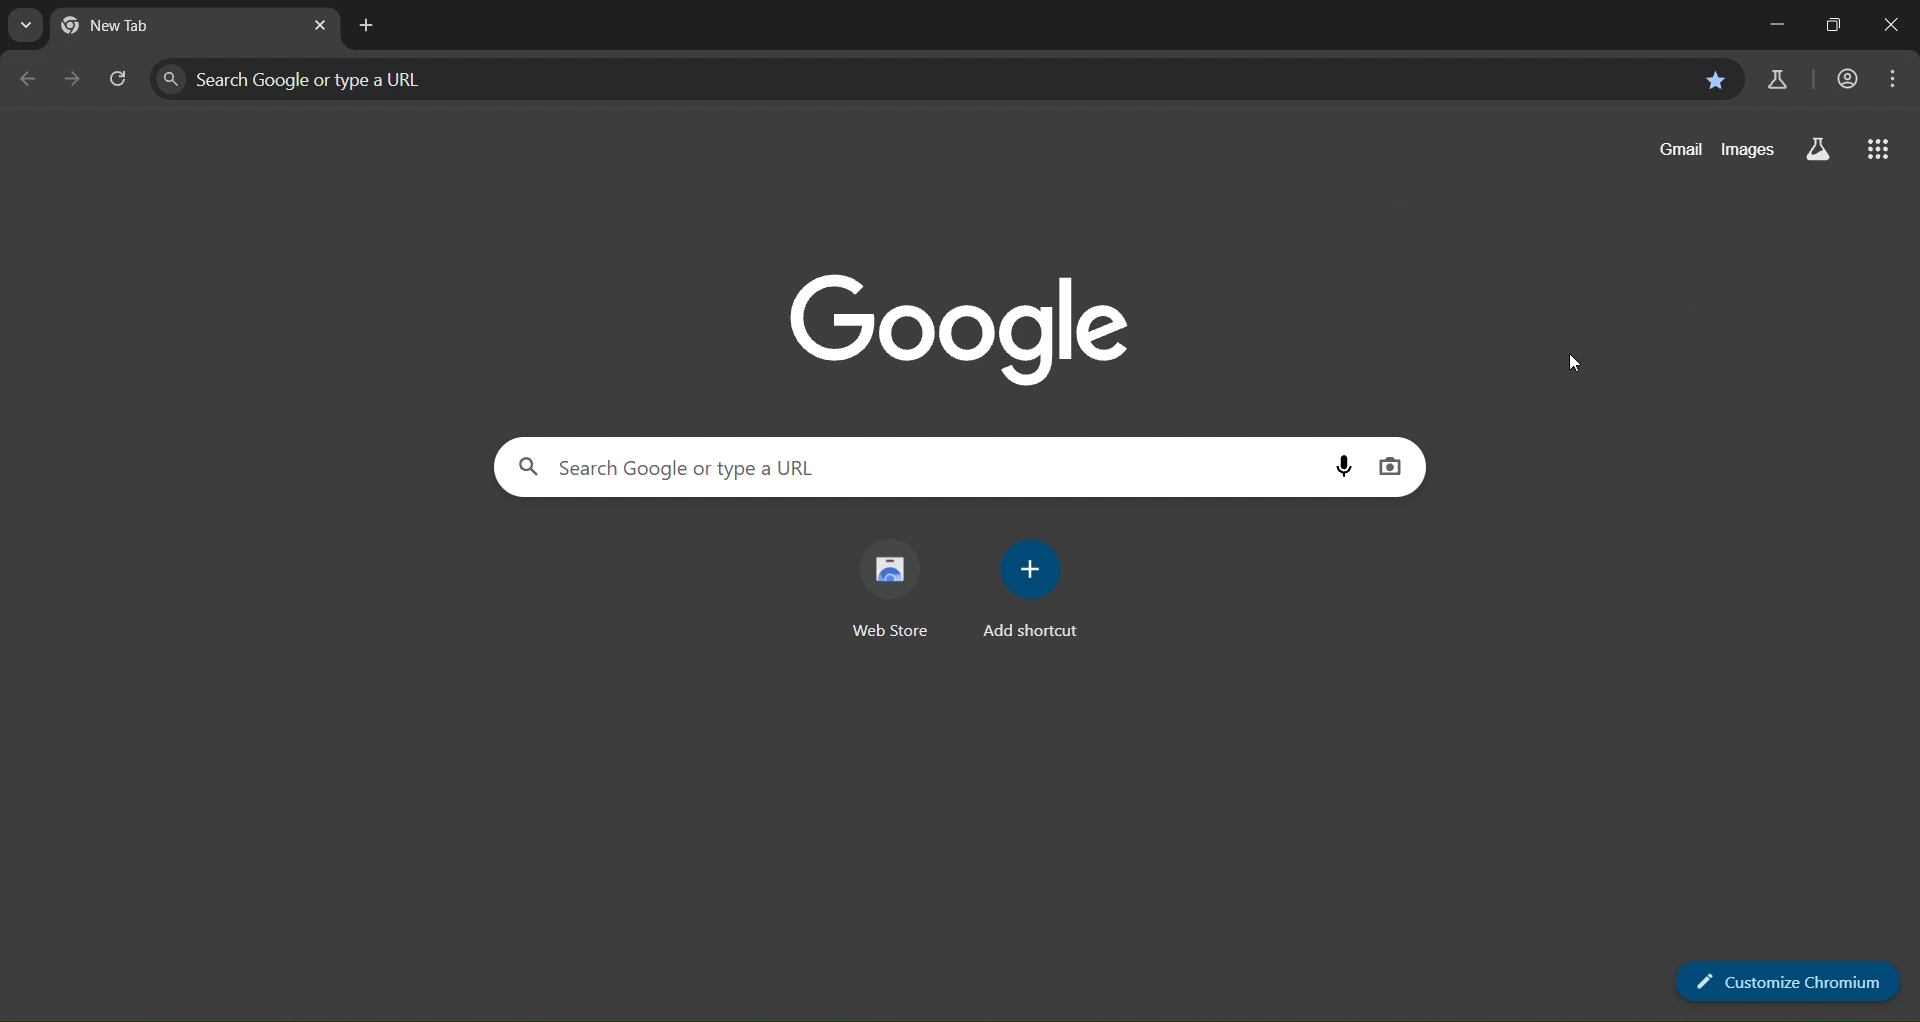  What do you see at coordinates (1718, 78) in the screenshot?
I see `bookmark this page` at bounding box center [1718, 78].